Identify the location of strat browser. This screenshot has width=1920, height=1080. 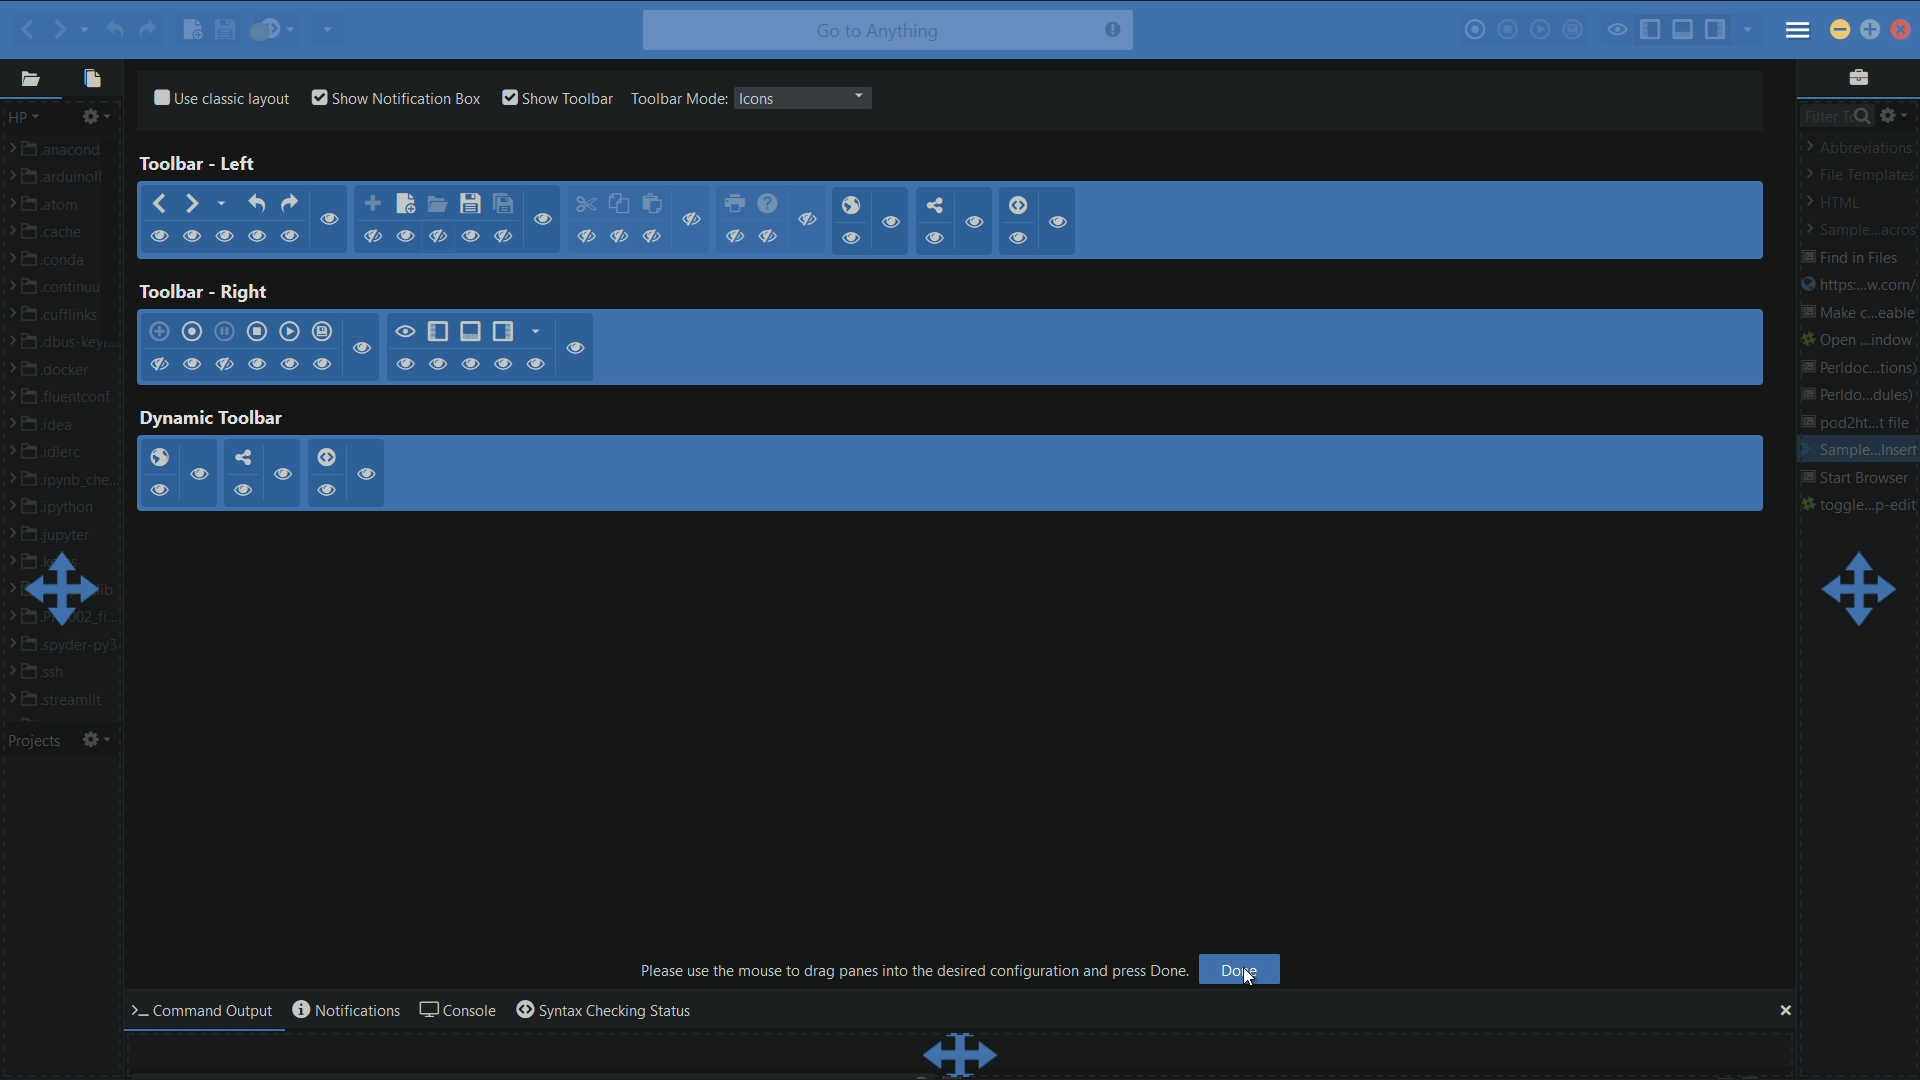
(1856, 479).